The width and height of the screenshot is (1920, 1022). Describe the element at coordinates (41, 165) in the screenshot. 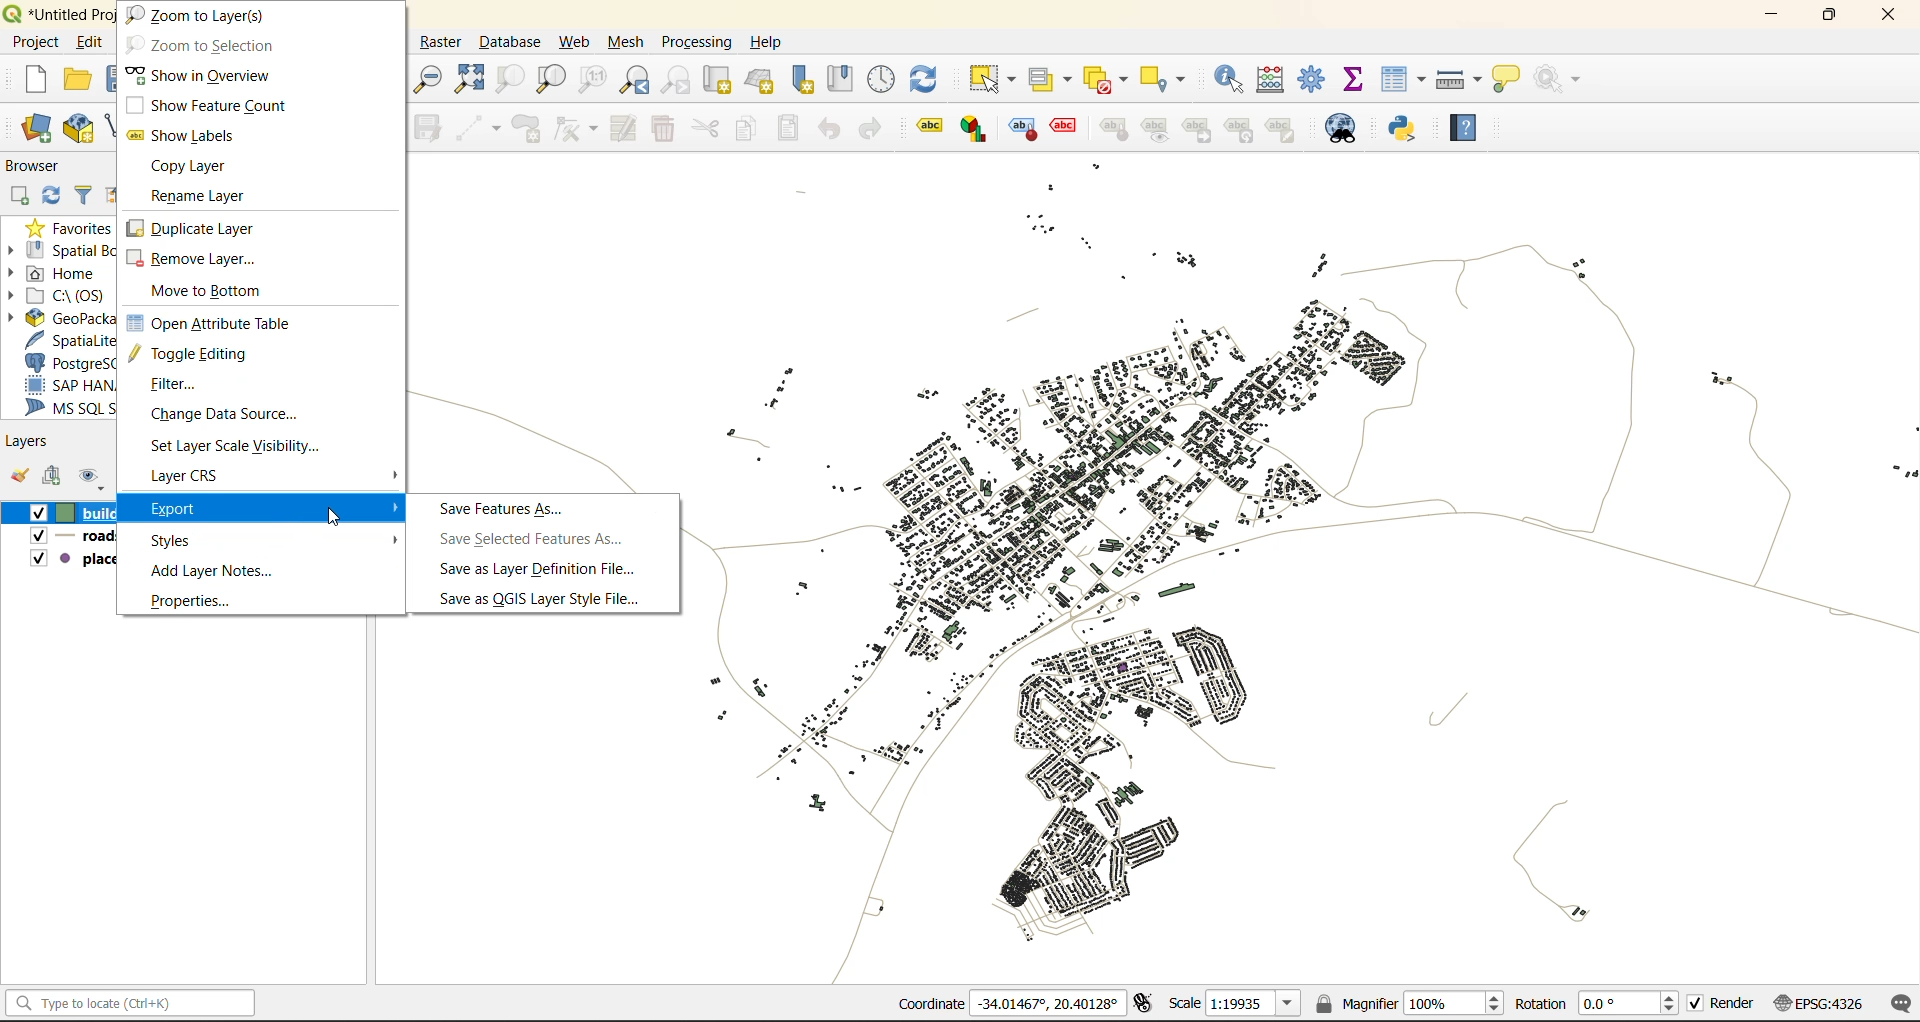

I see `browser` at that location.